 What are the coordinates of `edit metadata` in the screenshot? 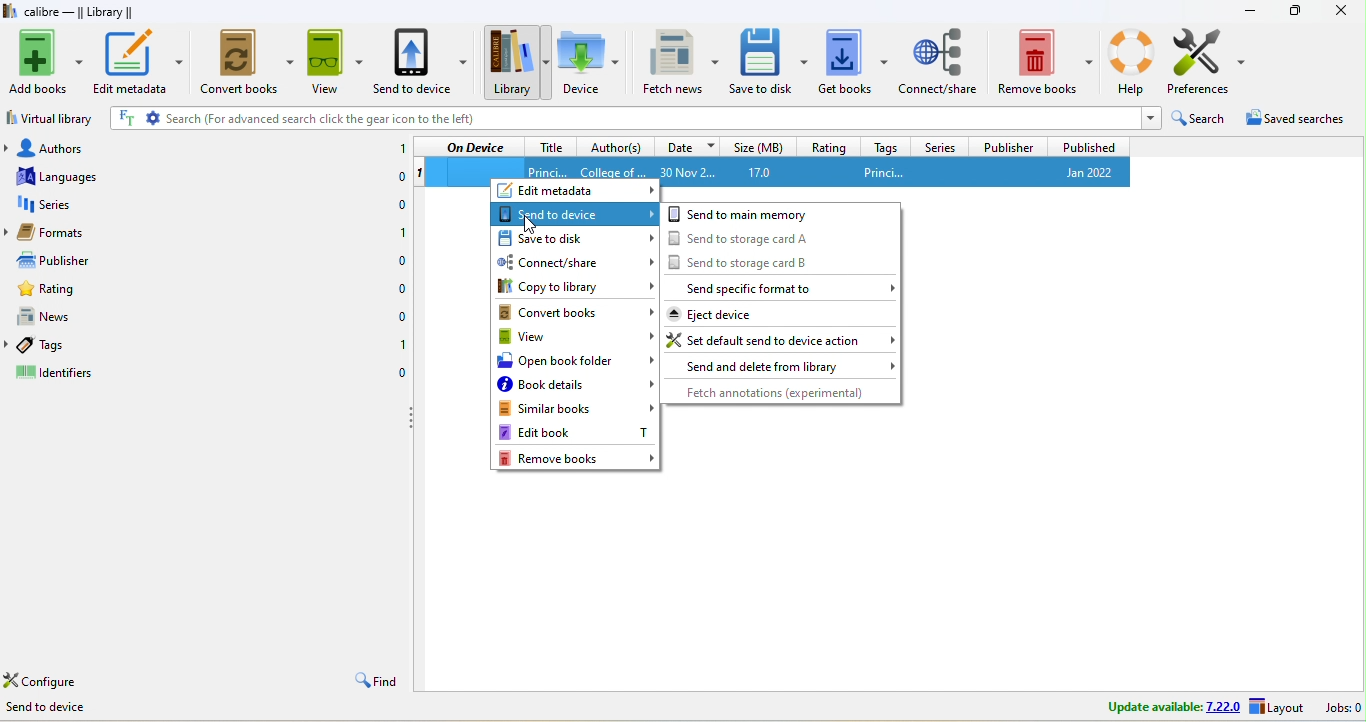 It's located at (576, 190).